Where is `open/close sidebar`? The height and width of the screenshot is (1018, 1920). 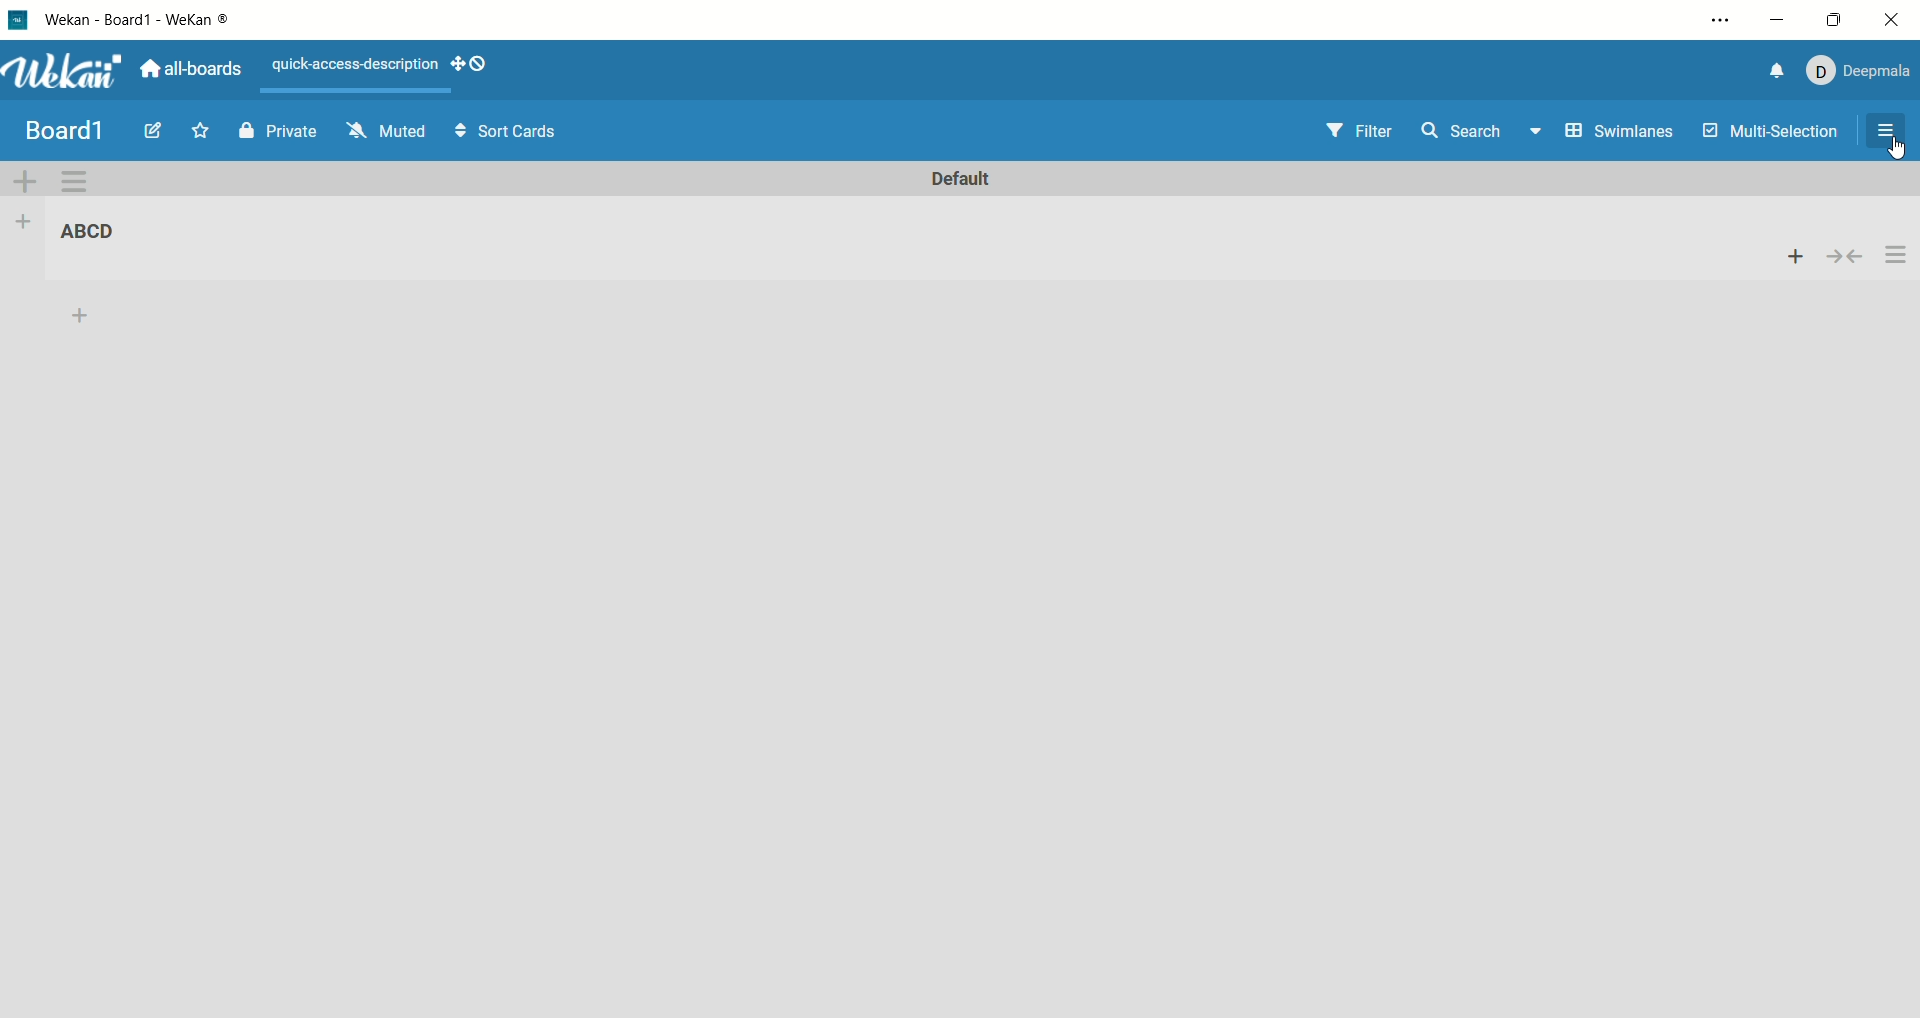
open/close sidebar is located at coordinates (1887, 132).